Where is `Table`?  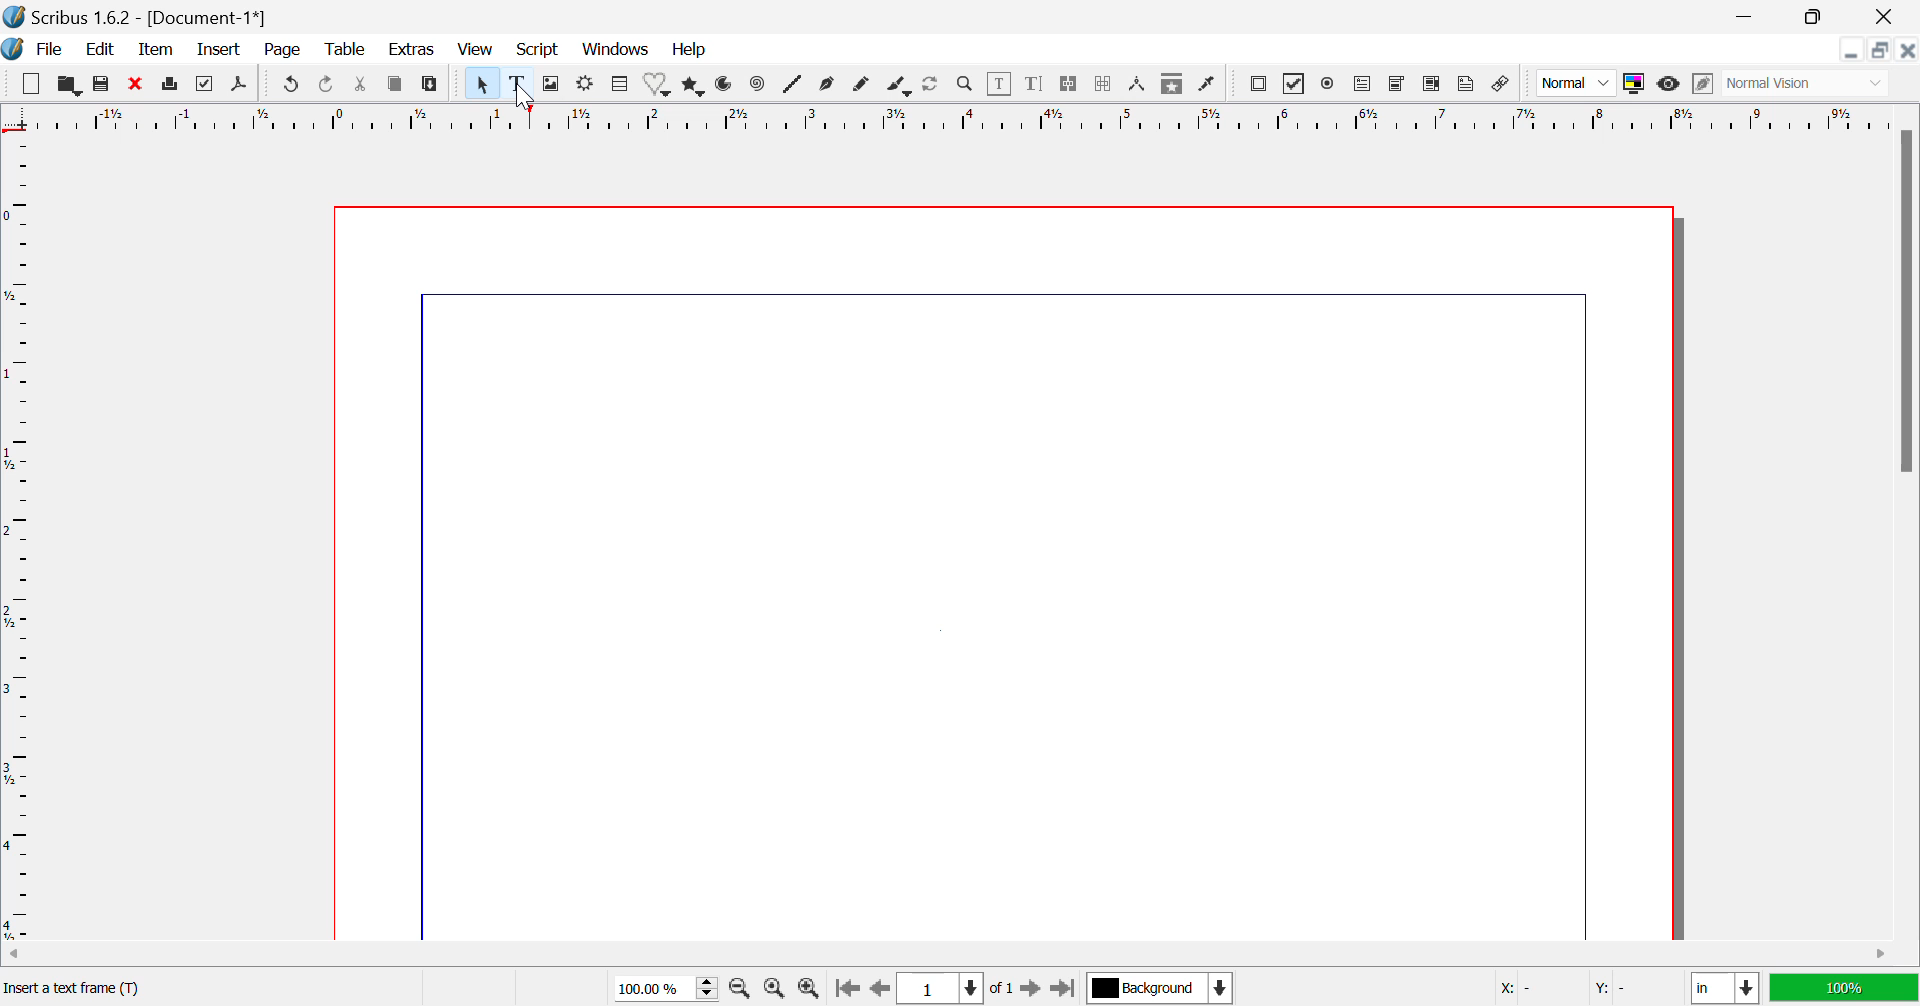
Table is located at coordinates (346, 52).